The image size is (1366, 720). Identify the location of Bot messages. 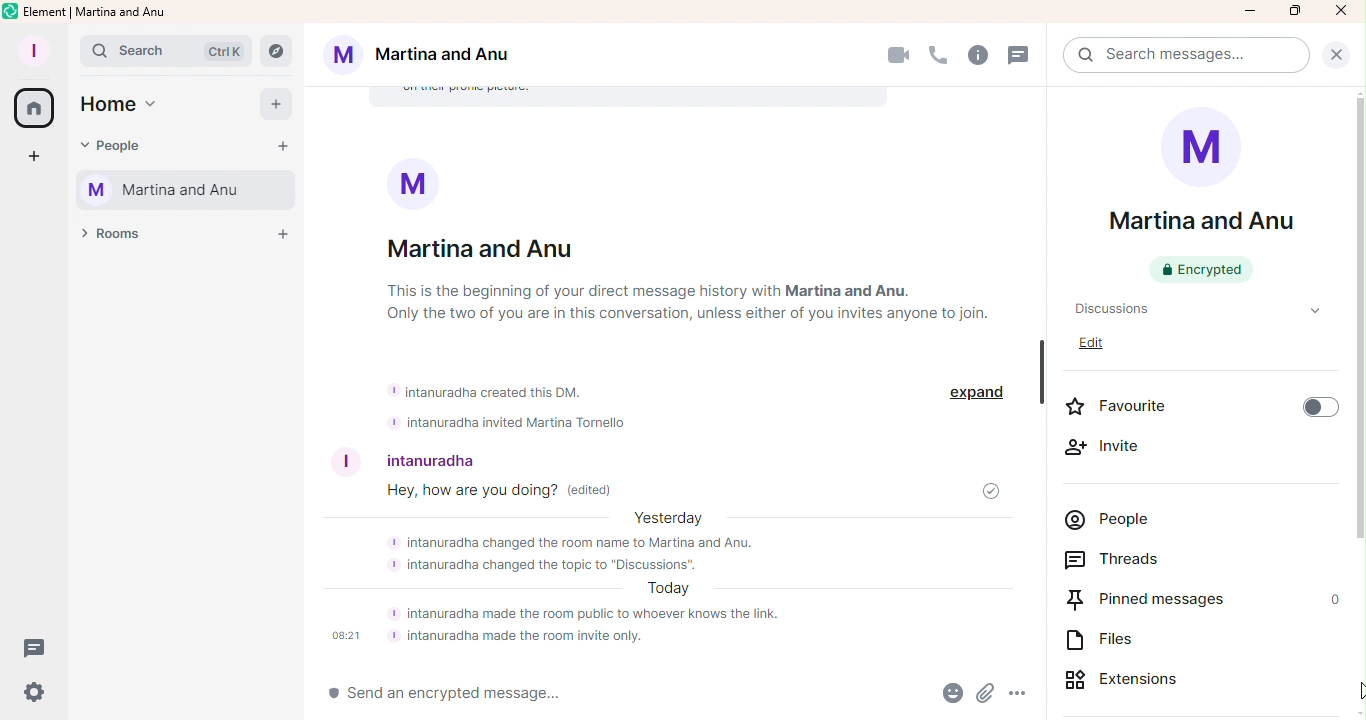
(543, 404).